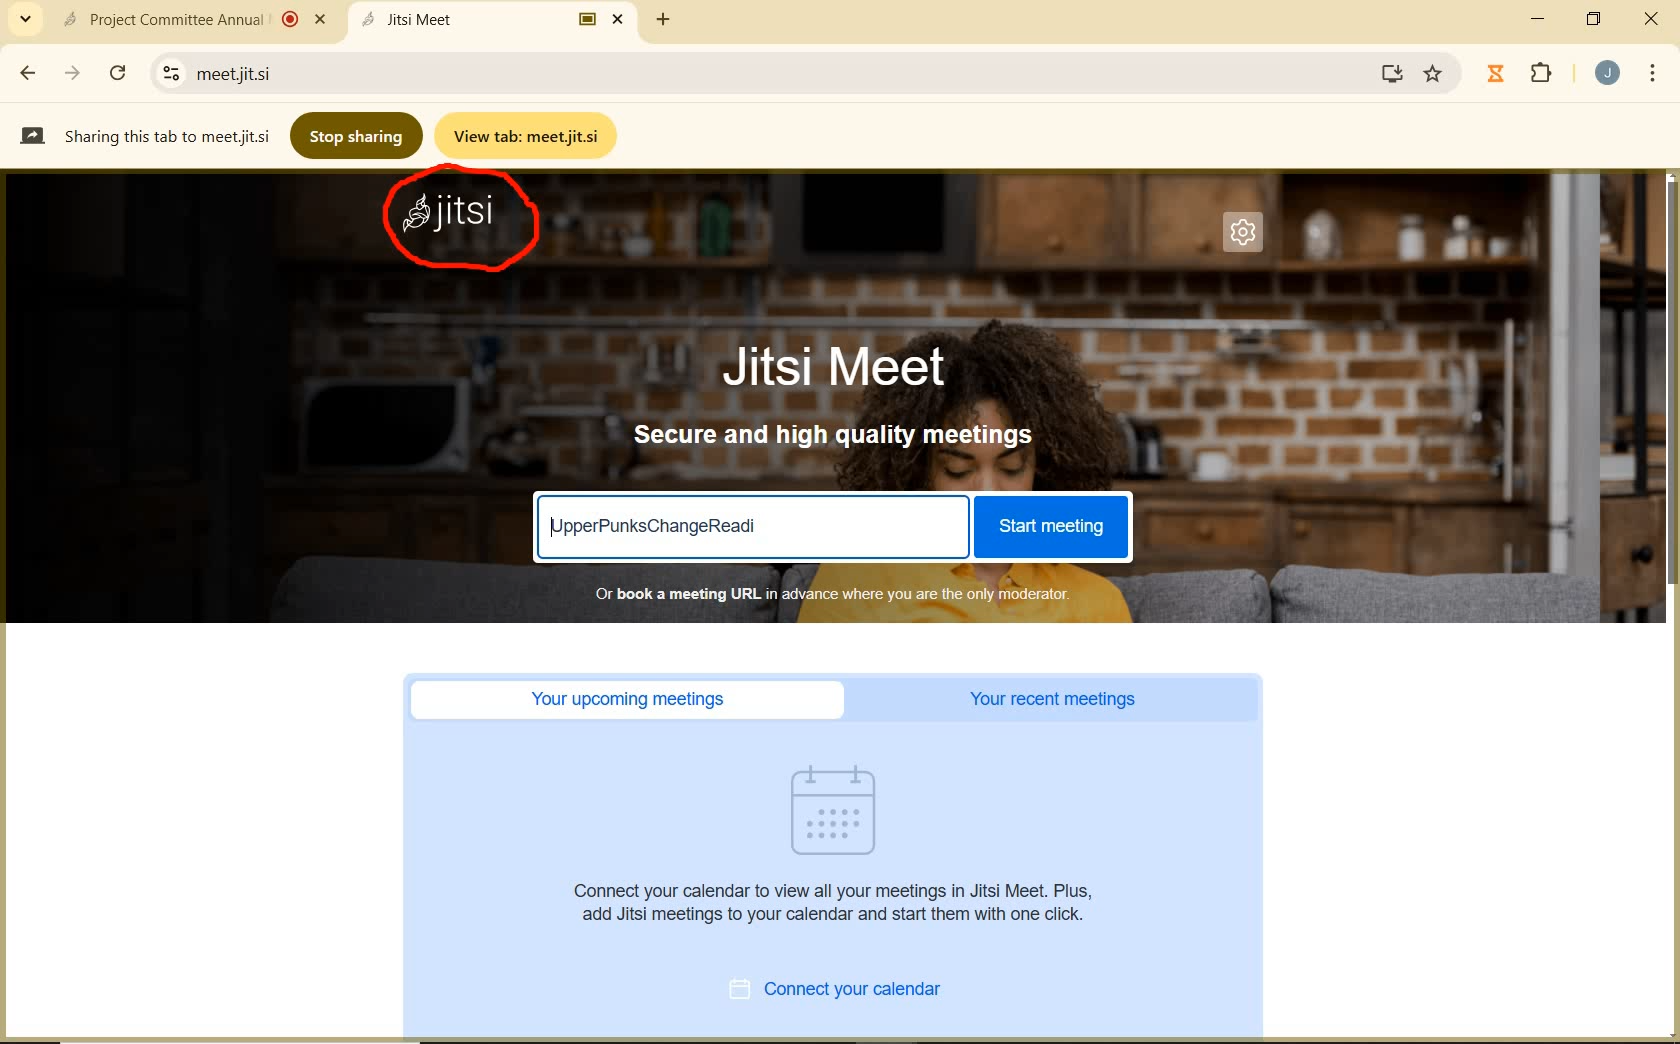  I want to click on reload, so click(117, 70).